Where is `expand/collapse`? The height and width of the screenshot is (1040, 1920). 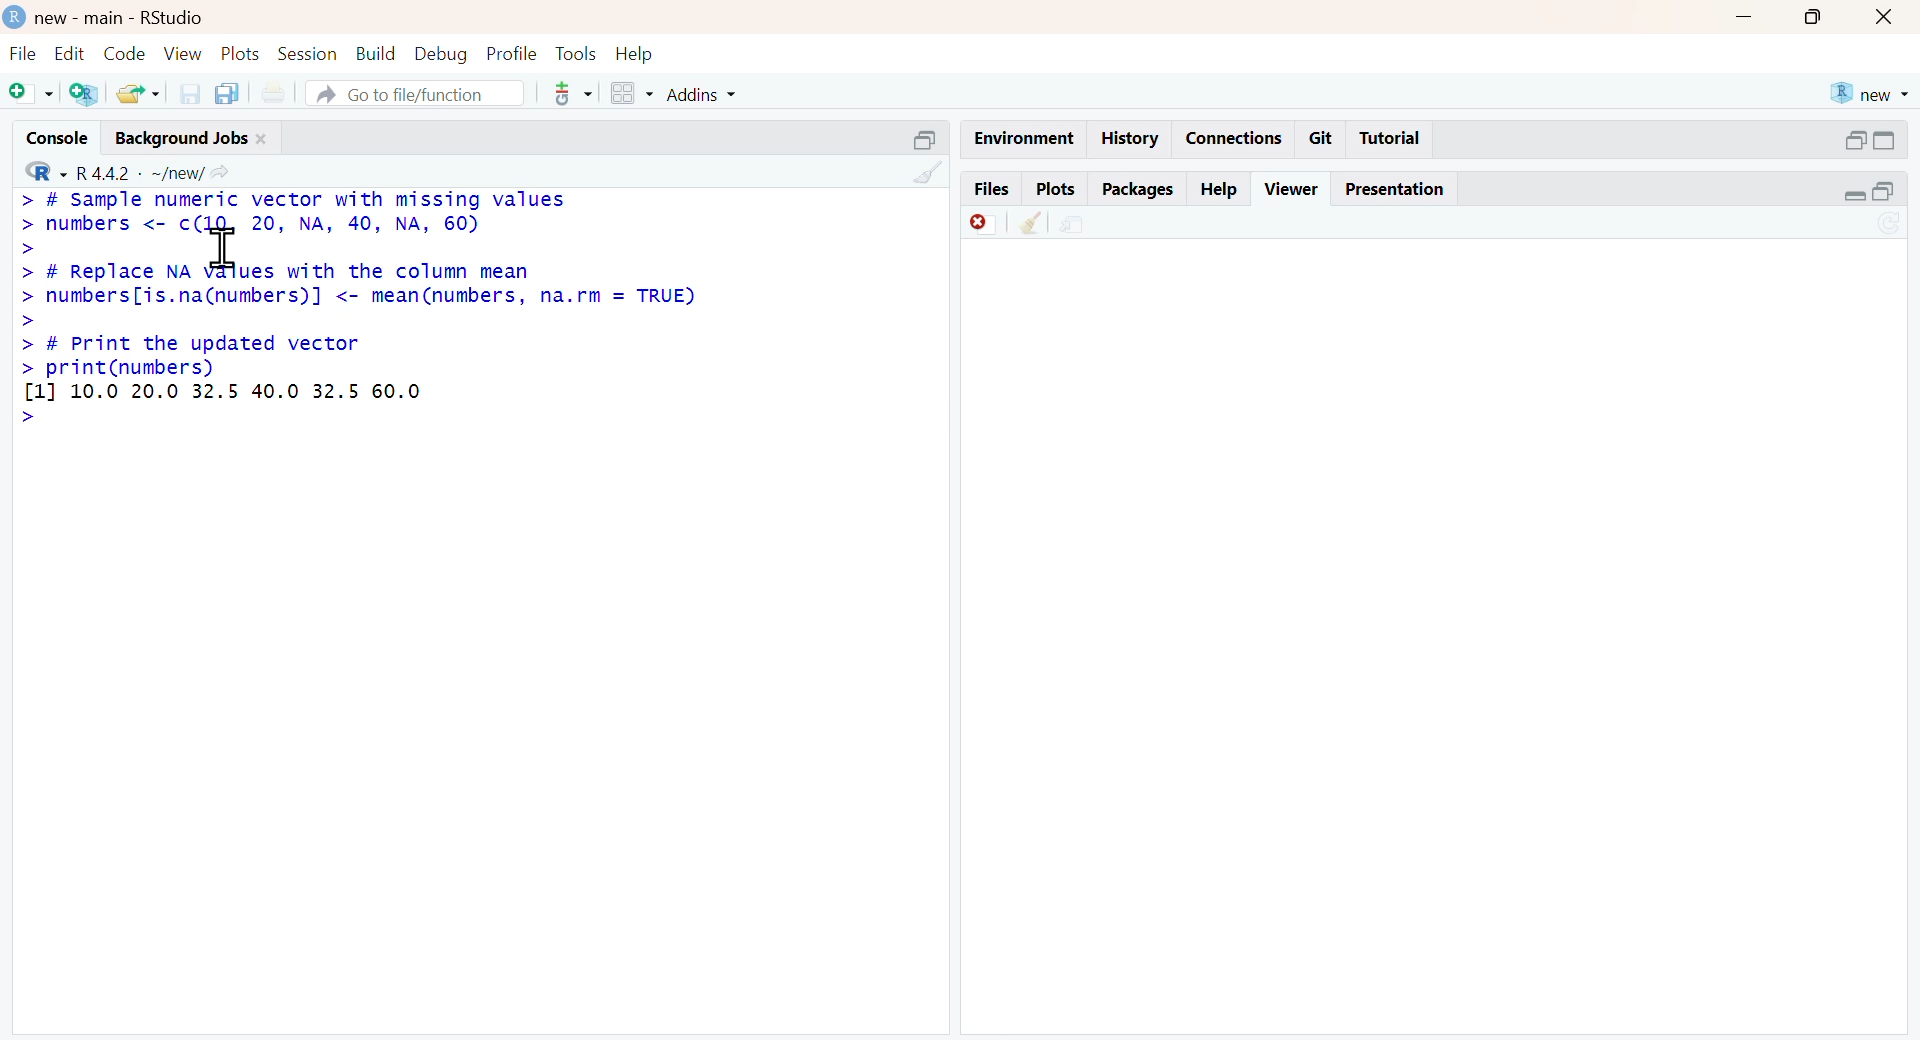 expand/collapse is located at coordinates (1854, 195).